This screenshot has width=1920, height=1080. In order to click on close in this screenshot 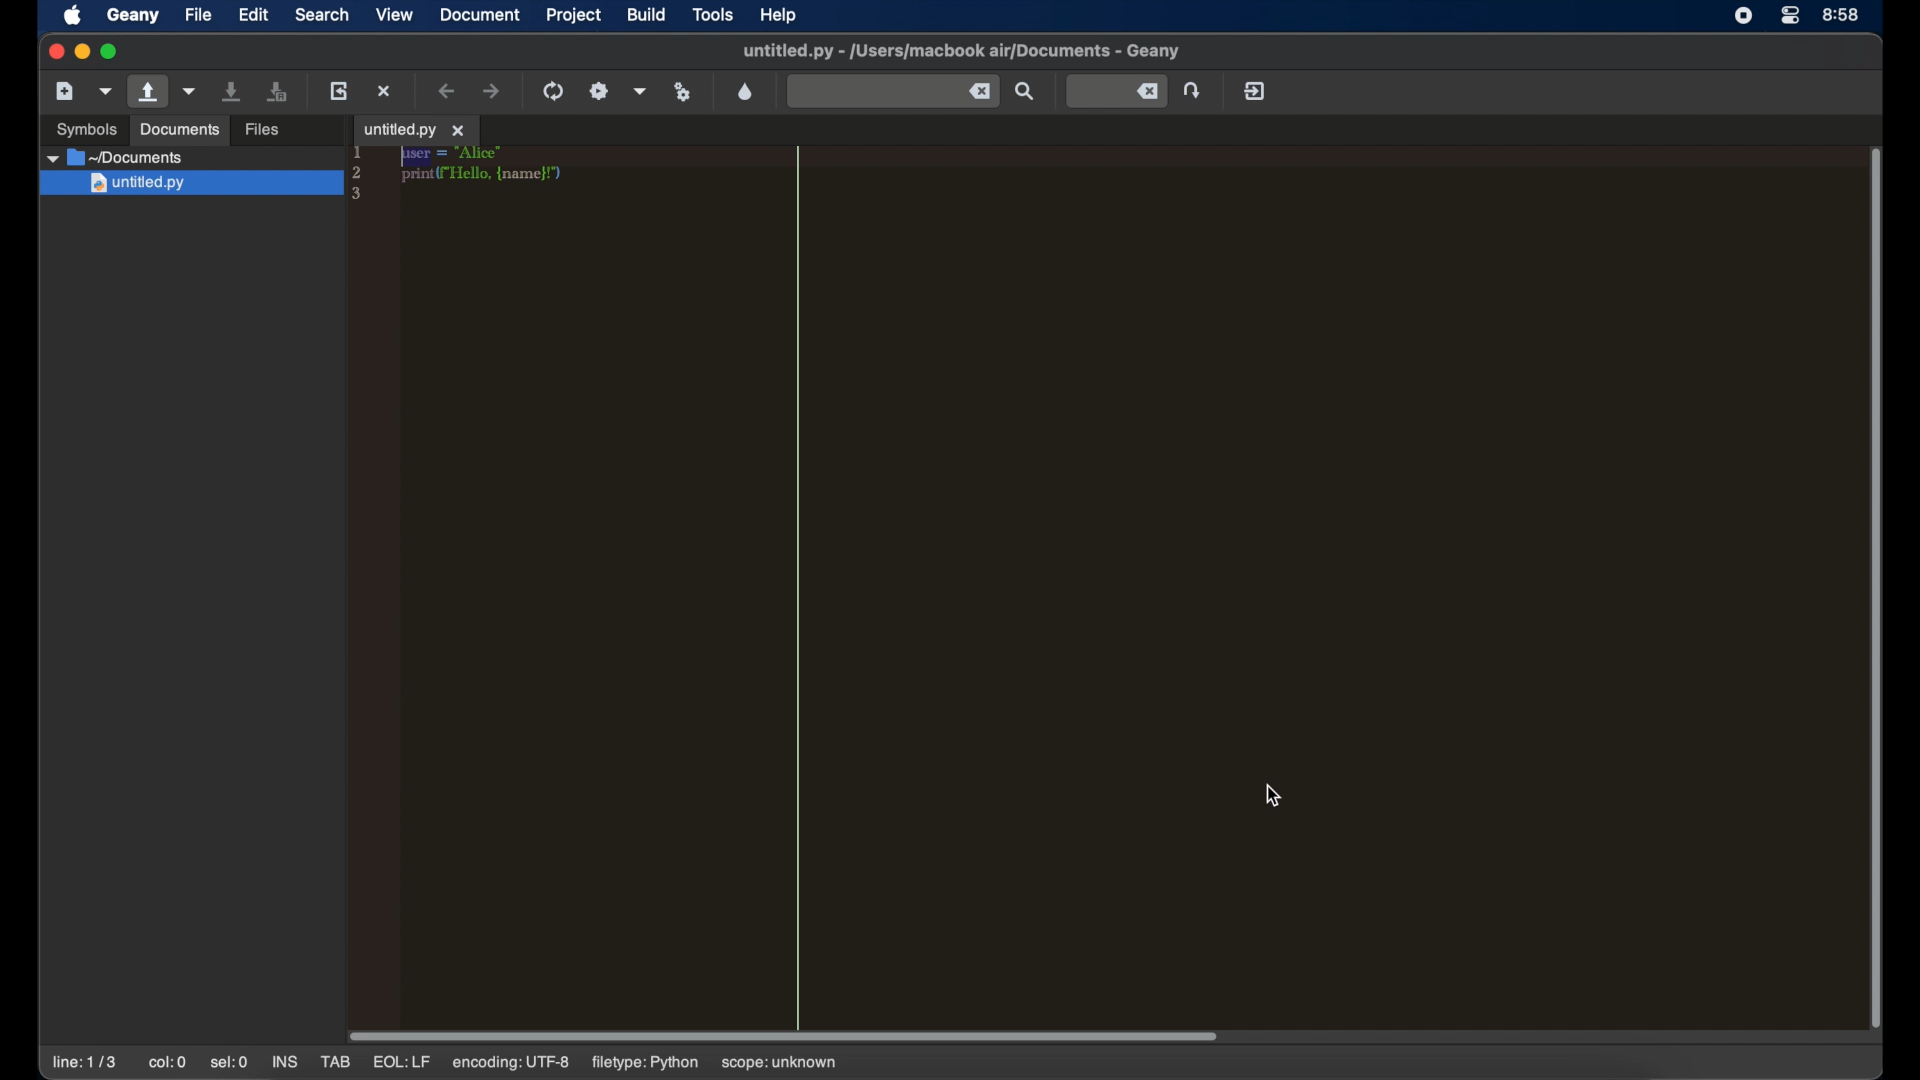, I will do `click(54, 52)`.